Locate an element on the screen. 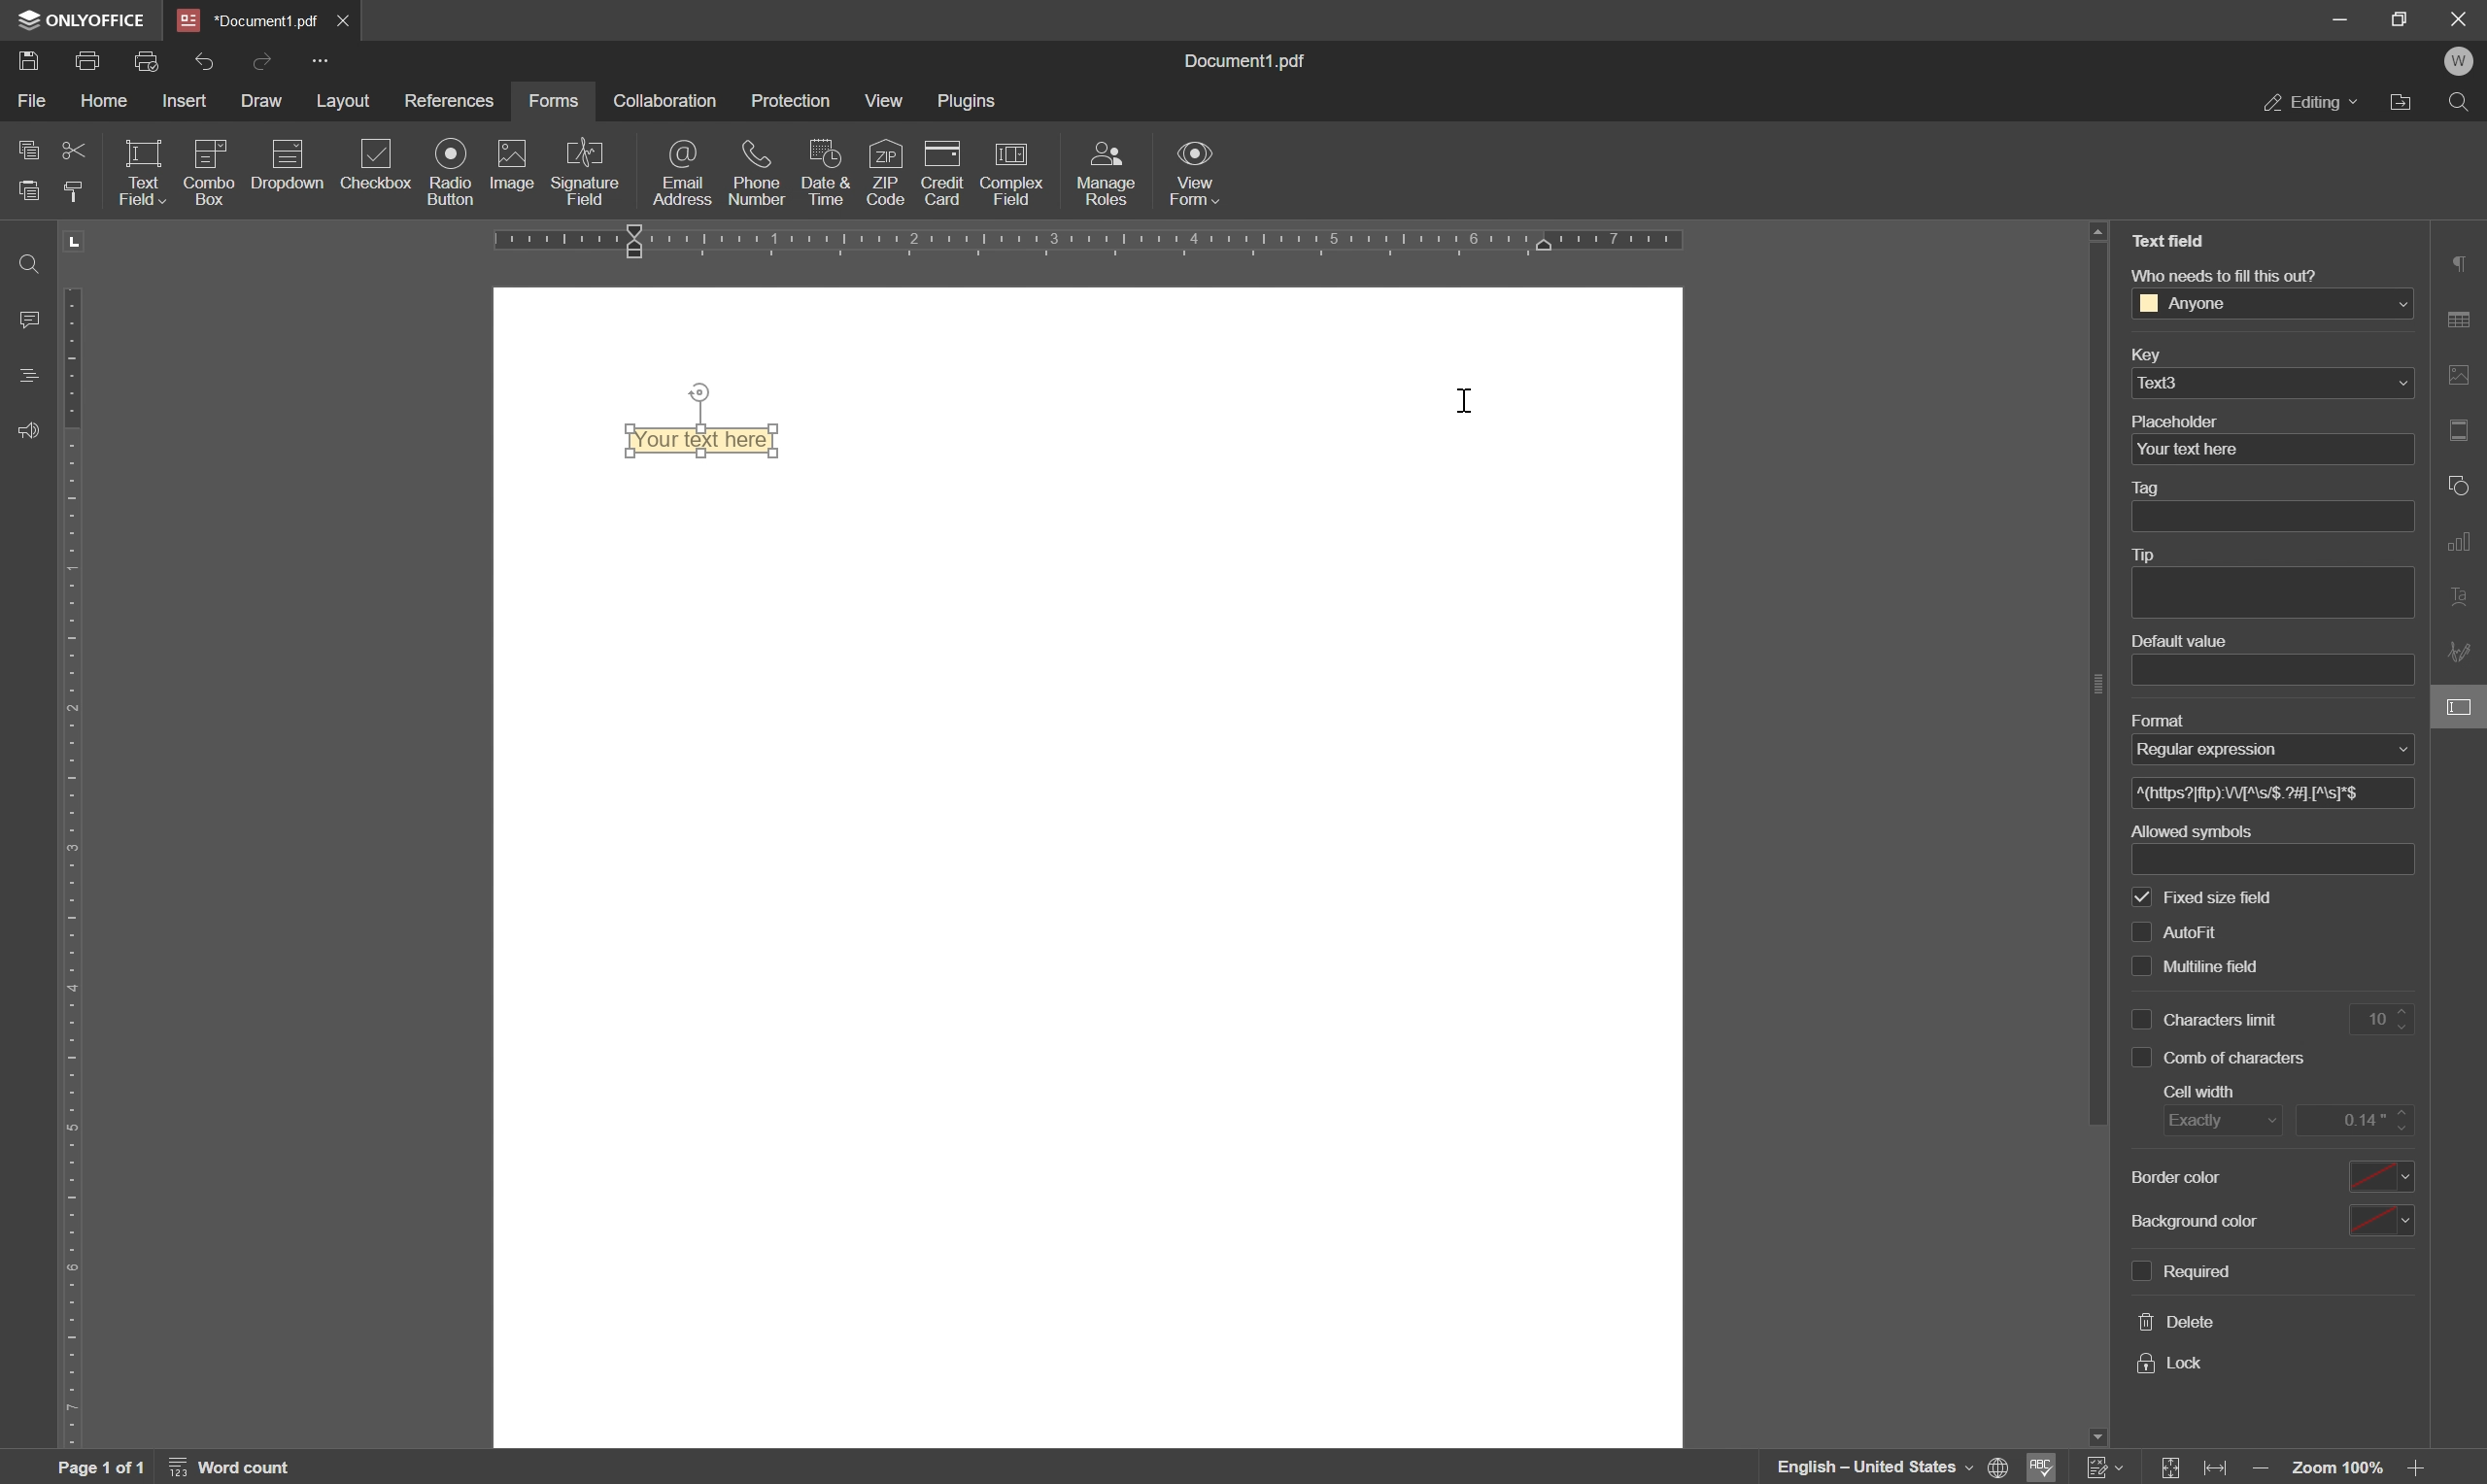 The image size is (2487, 1484). tip is located at coordinates (2151, 555).